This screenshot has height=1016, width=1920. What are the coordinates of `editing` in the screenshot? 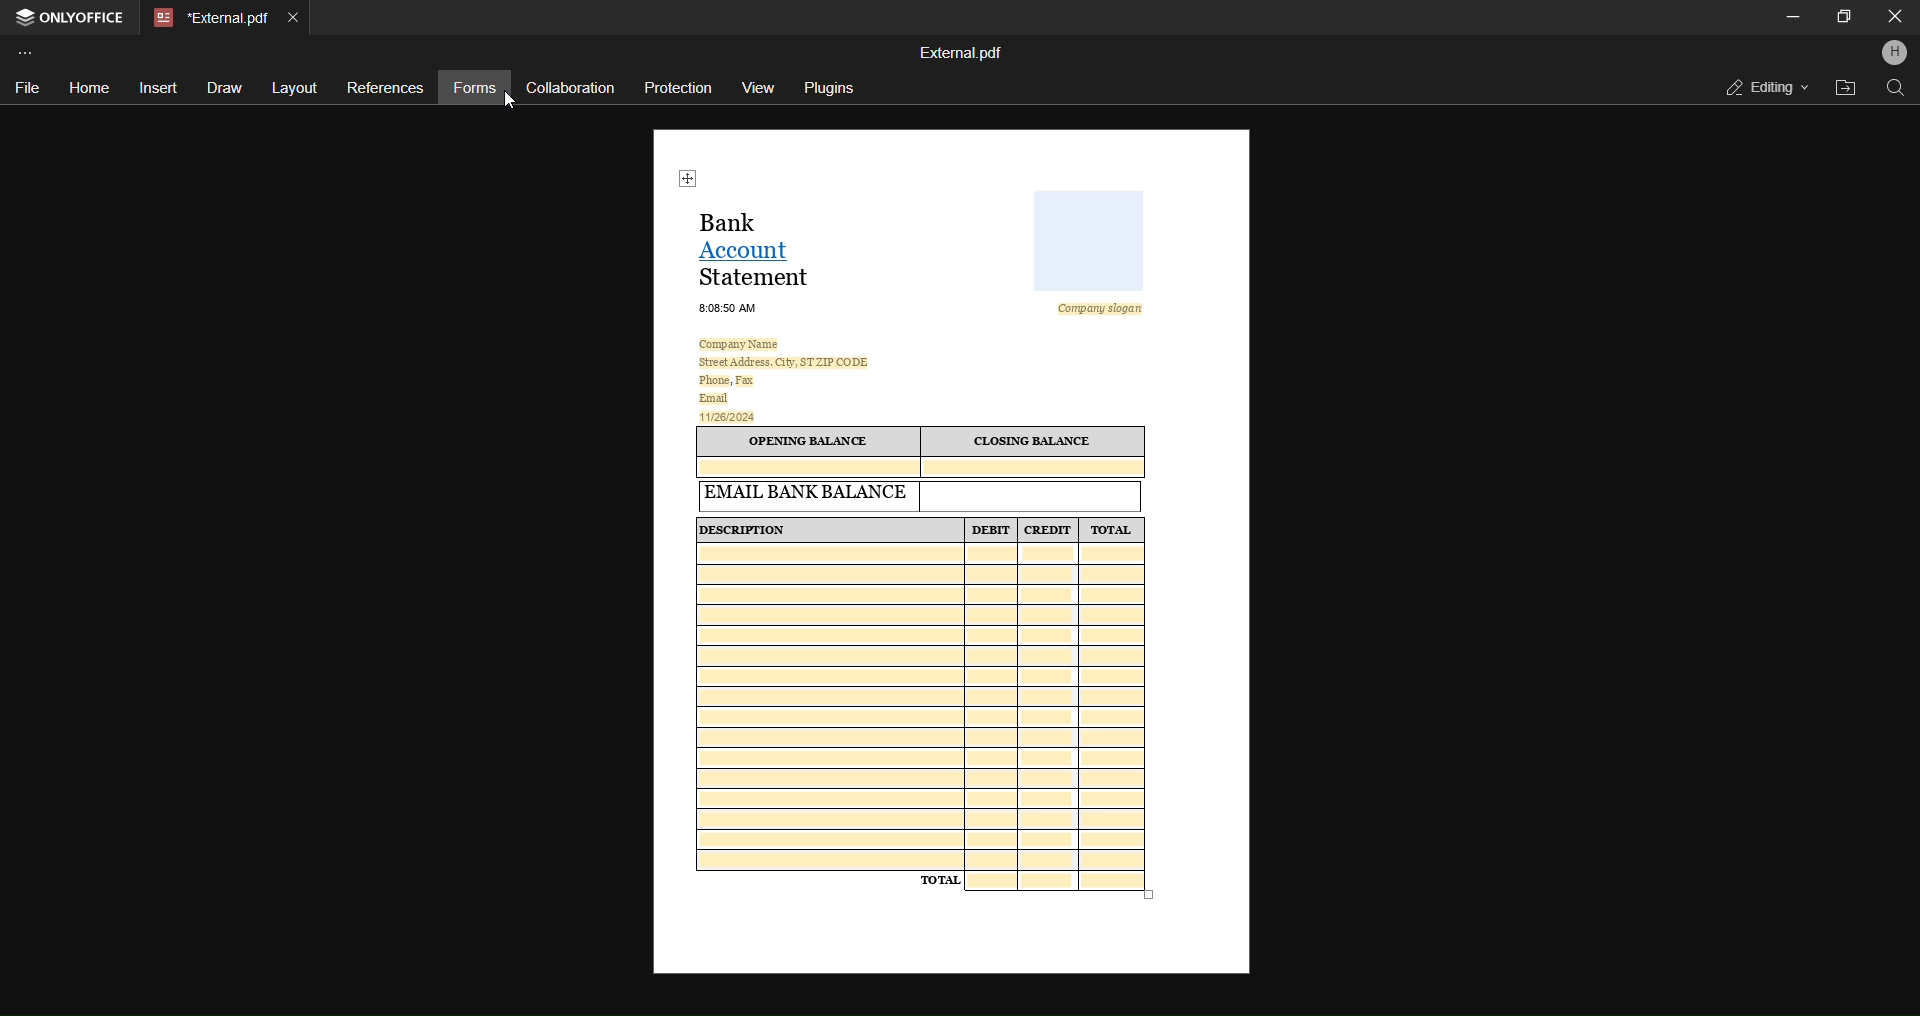 It's located at (1759, 87).